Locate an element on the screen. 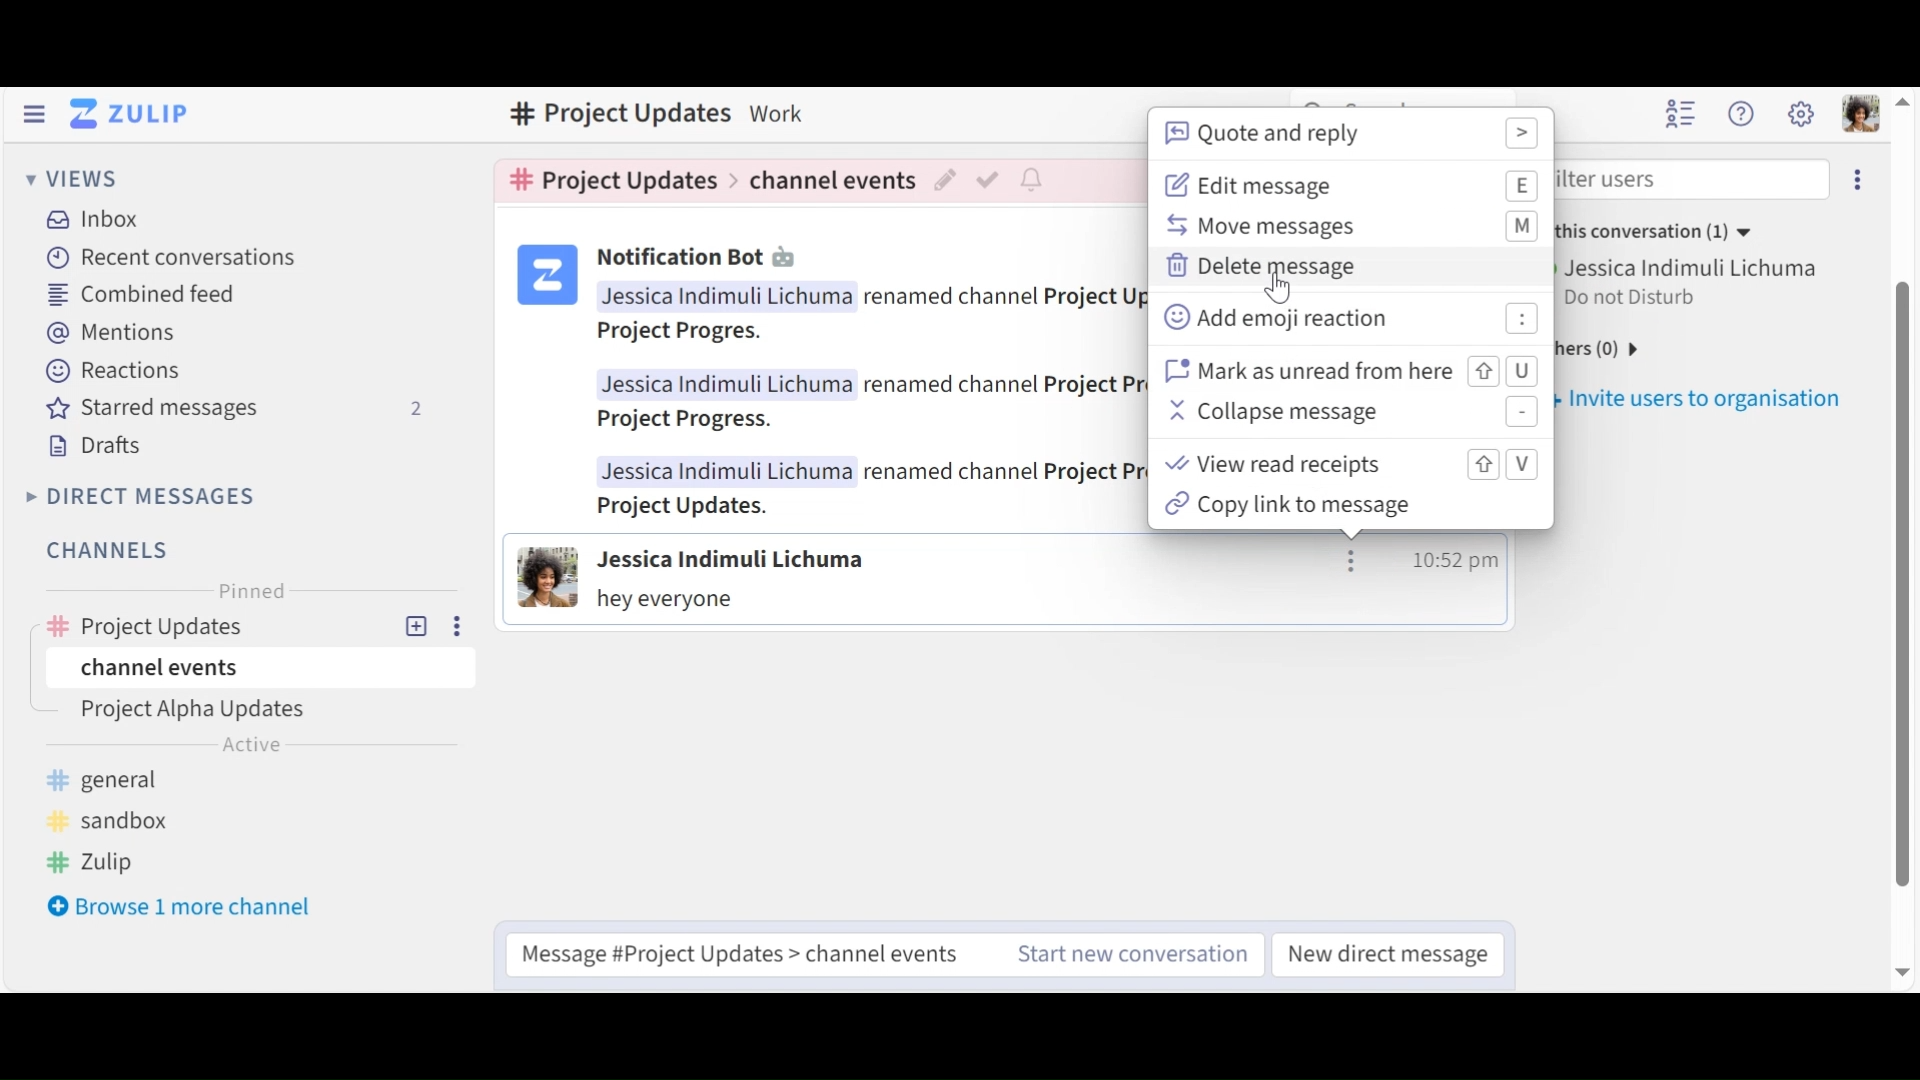  Channel topic is located at coordinates (610, 115).